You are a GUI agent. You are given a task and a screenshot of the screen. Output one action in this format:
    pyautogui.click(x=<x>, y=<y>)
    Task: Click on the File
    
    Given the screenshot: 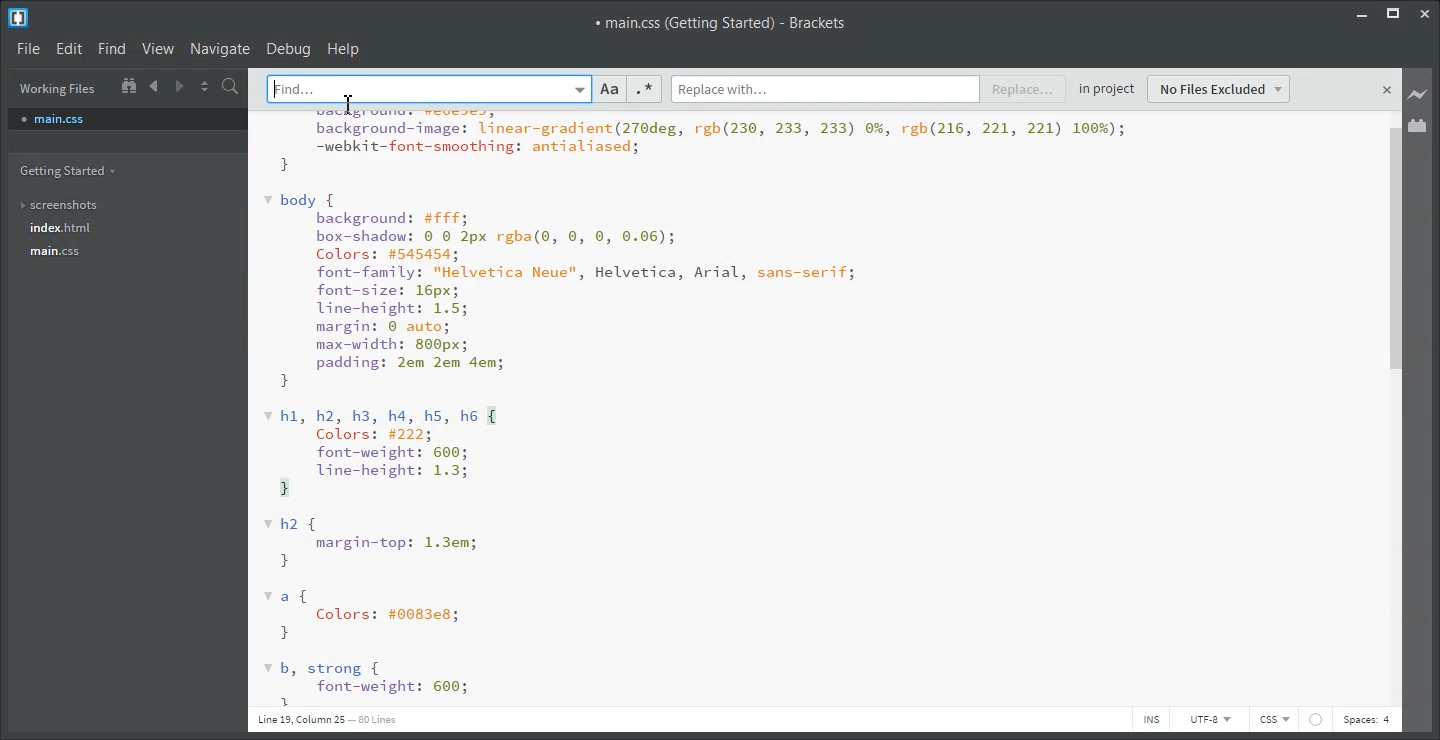 What is the action you would take?
    pyautogui.click(x=27, y=47)
    